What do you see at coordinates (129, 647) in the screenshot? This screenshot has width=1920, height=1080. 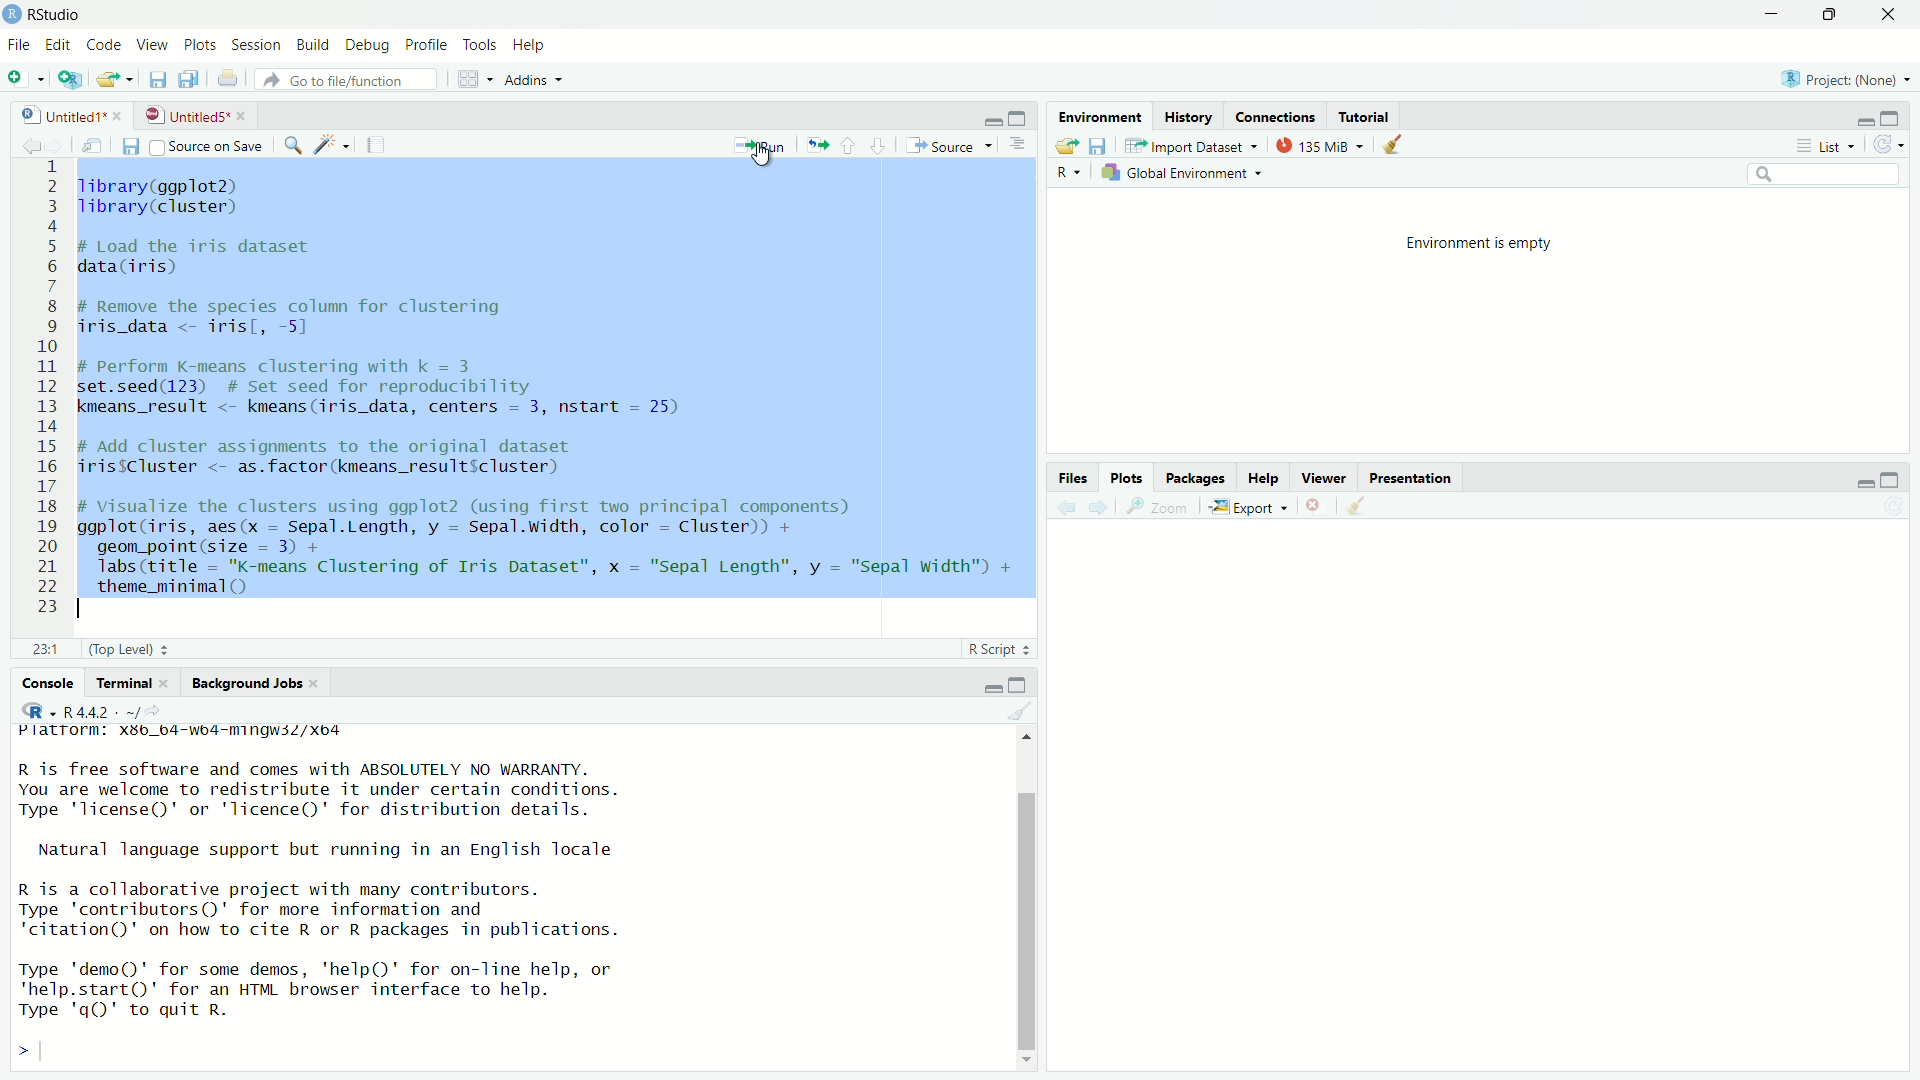 I see `(Top level)` at bounding box center [129, 647].